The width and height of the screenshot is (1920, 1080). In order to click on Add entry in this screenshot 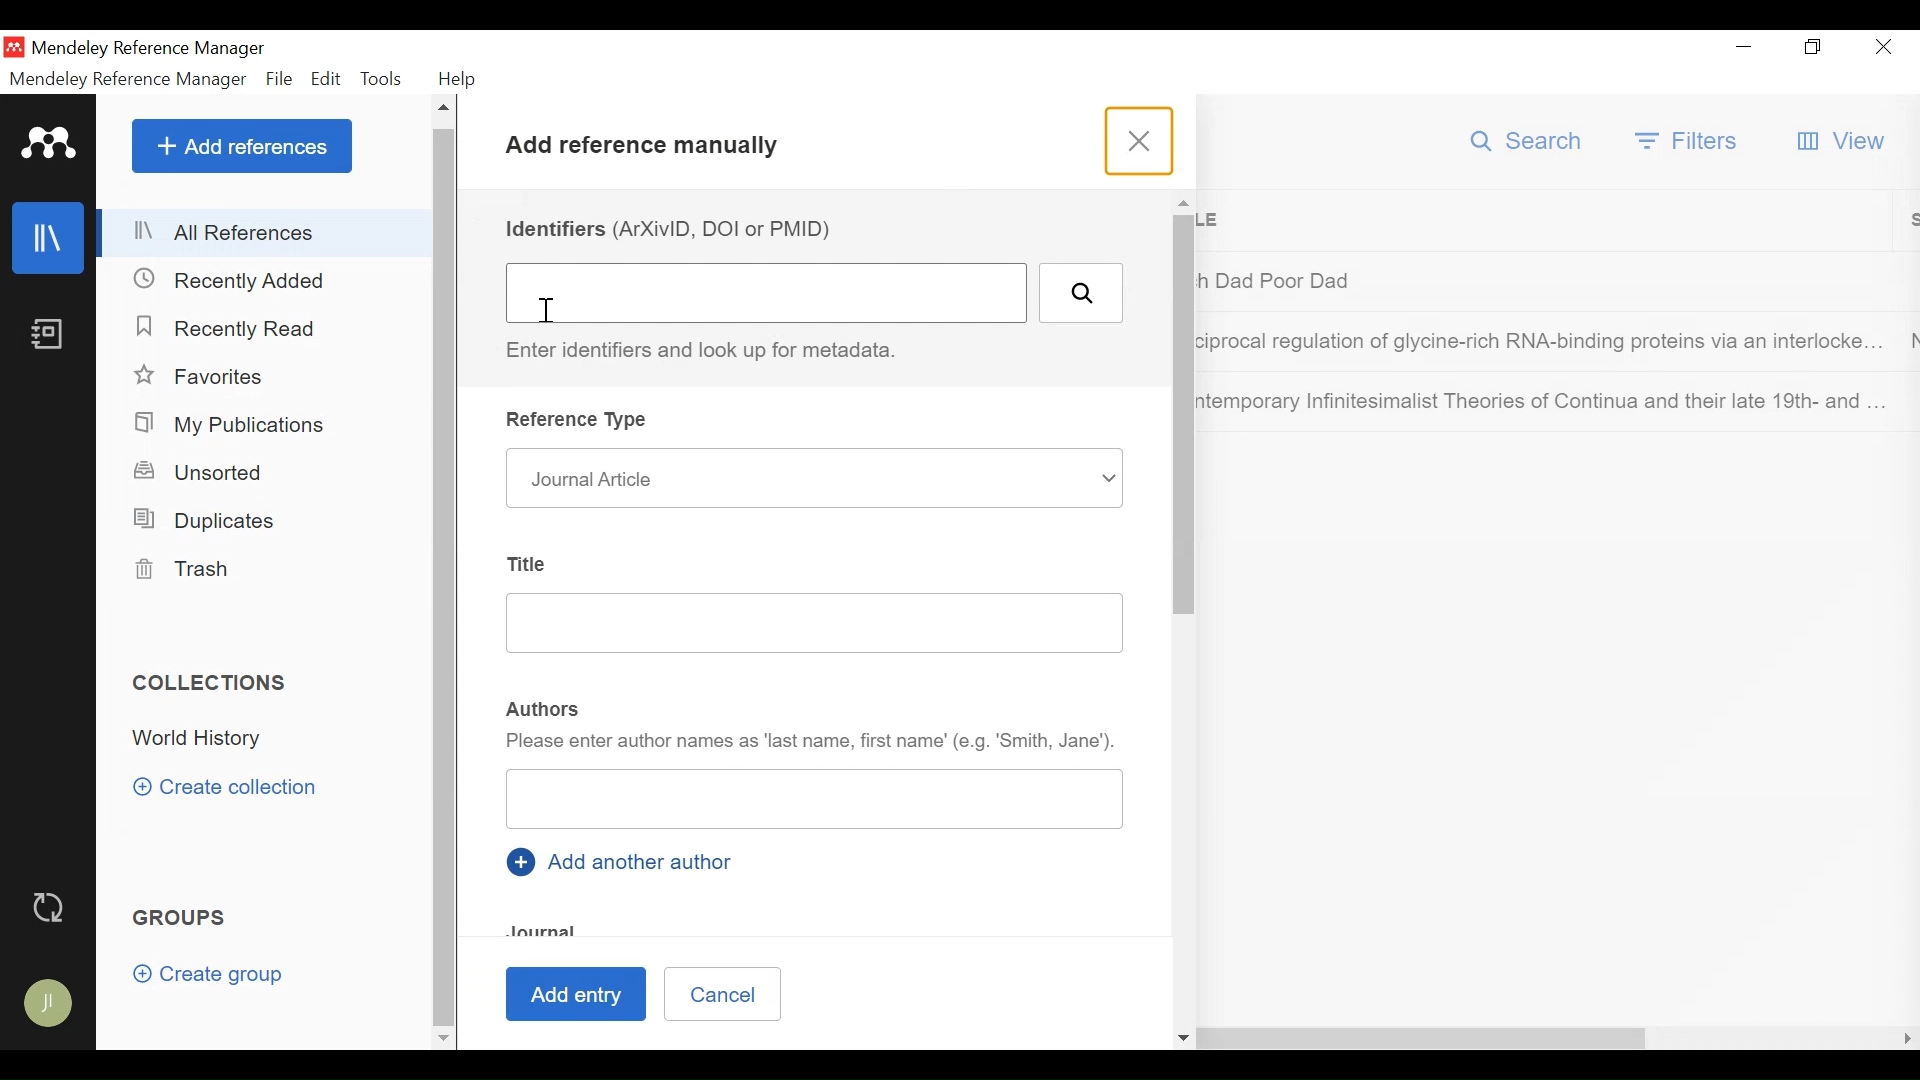, I will do `click(581, 994)`.